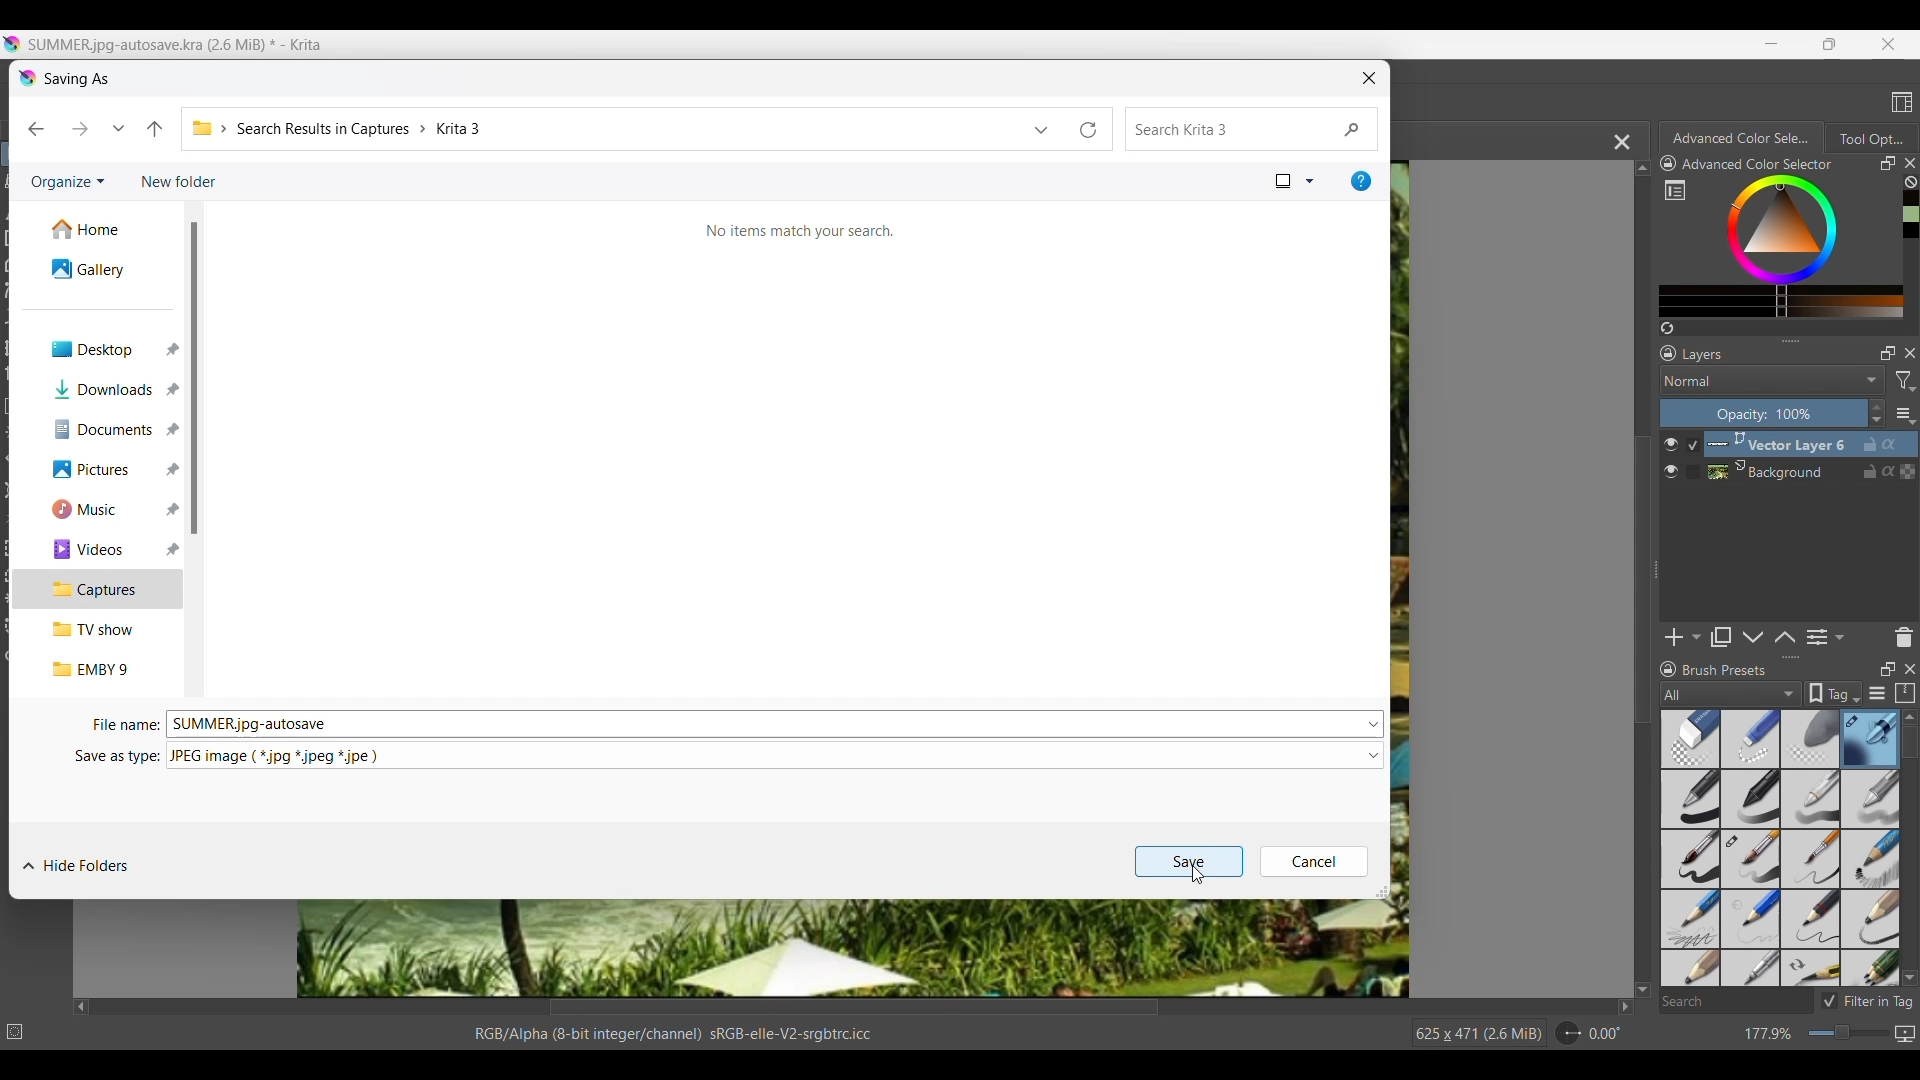  What do you see at coordinates (1902, 102) in the screenshot?
I see `Choose workspace` at bounding box center [1902, 102].